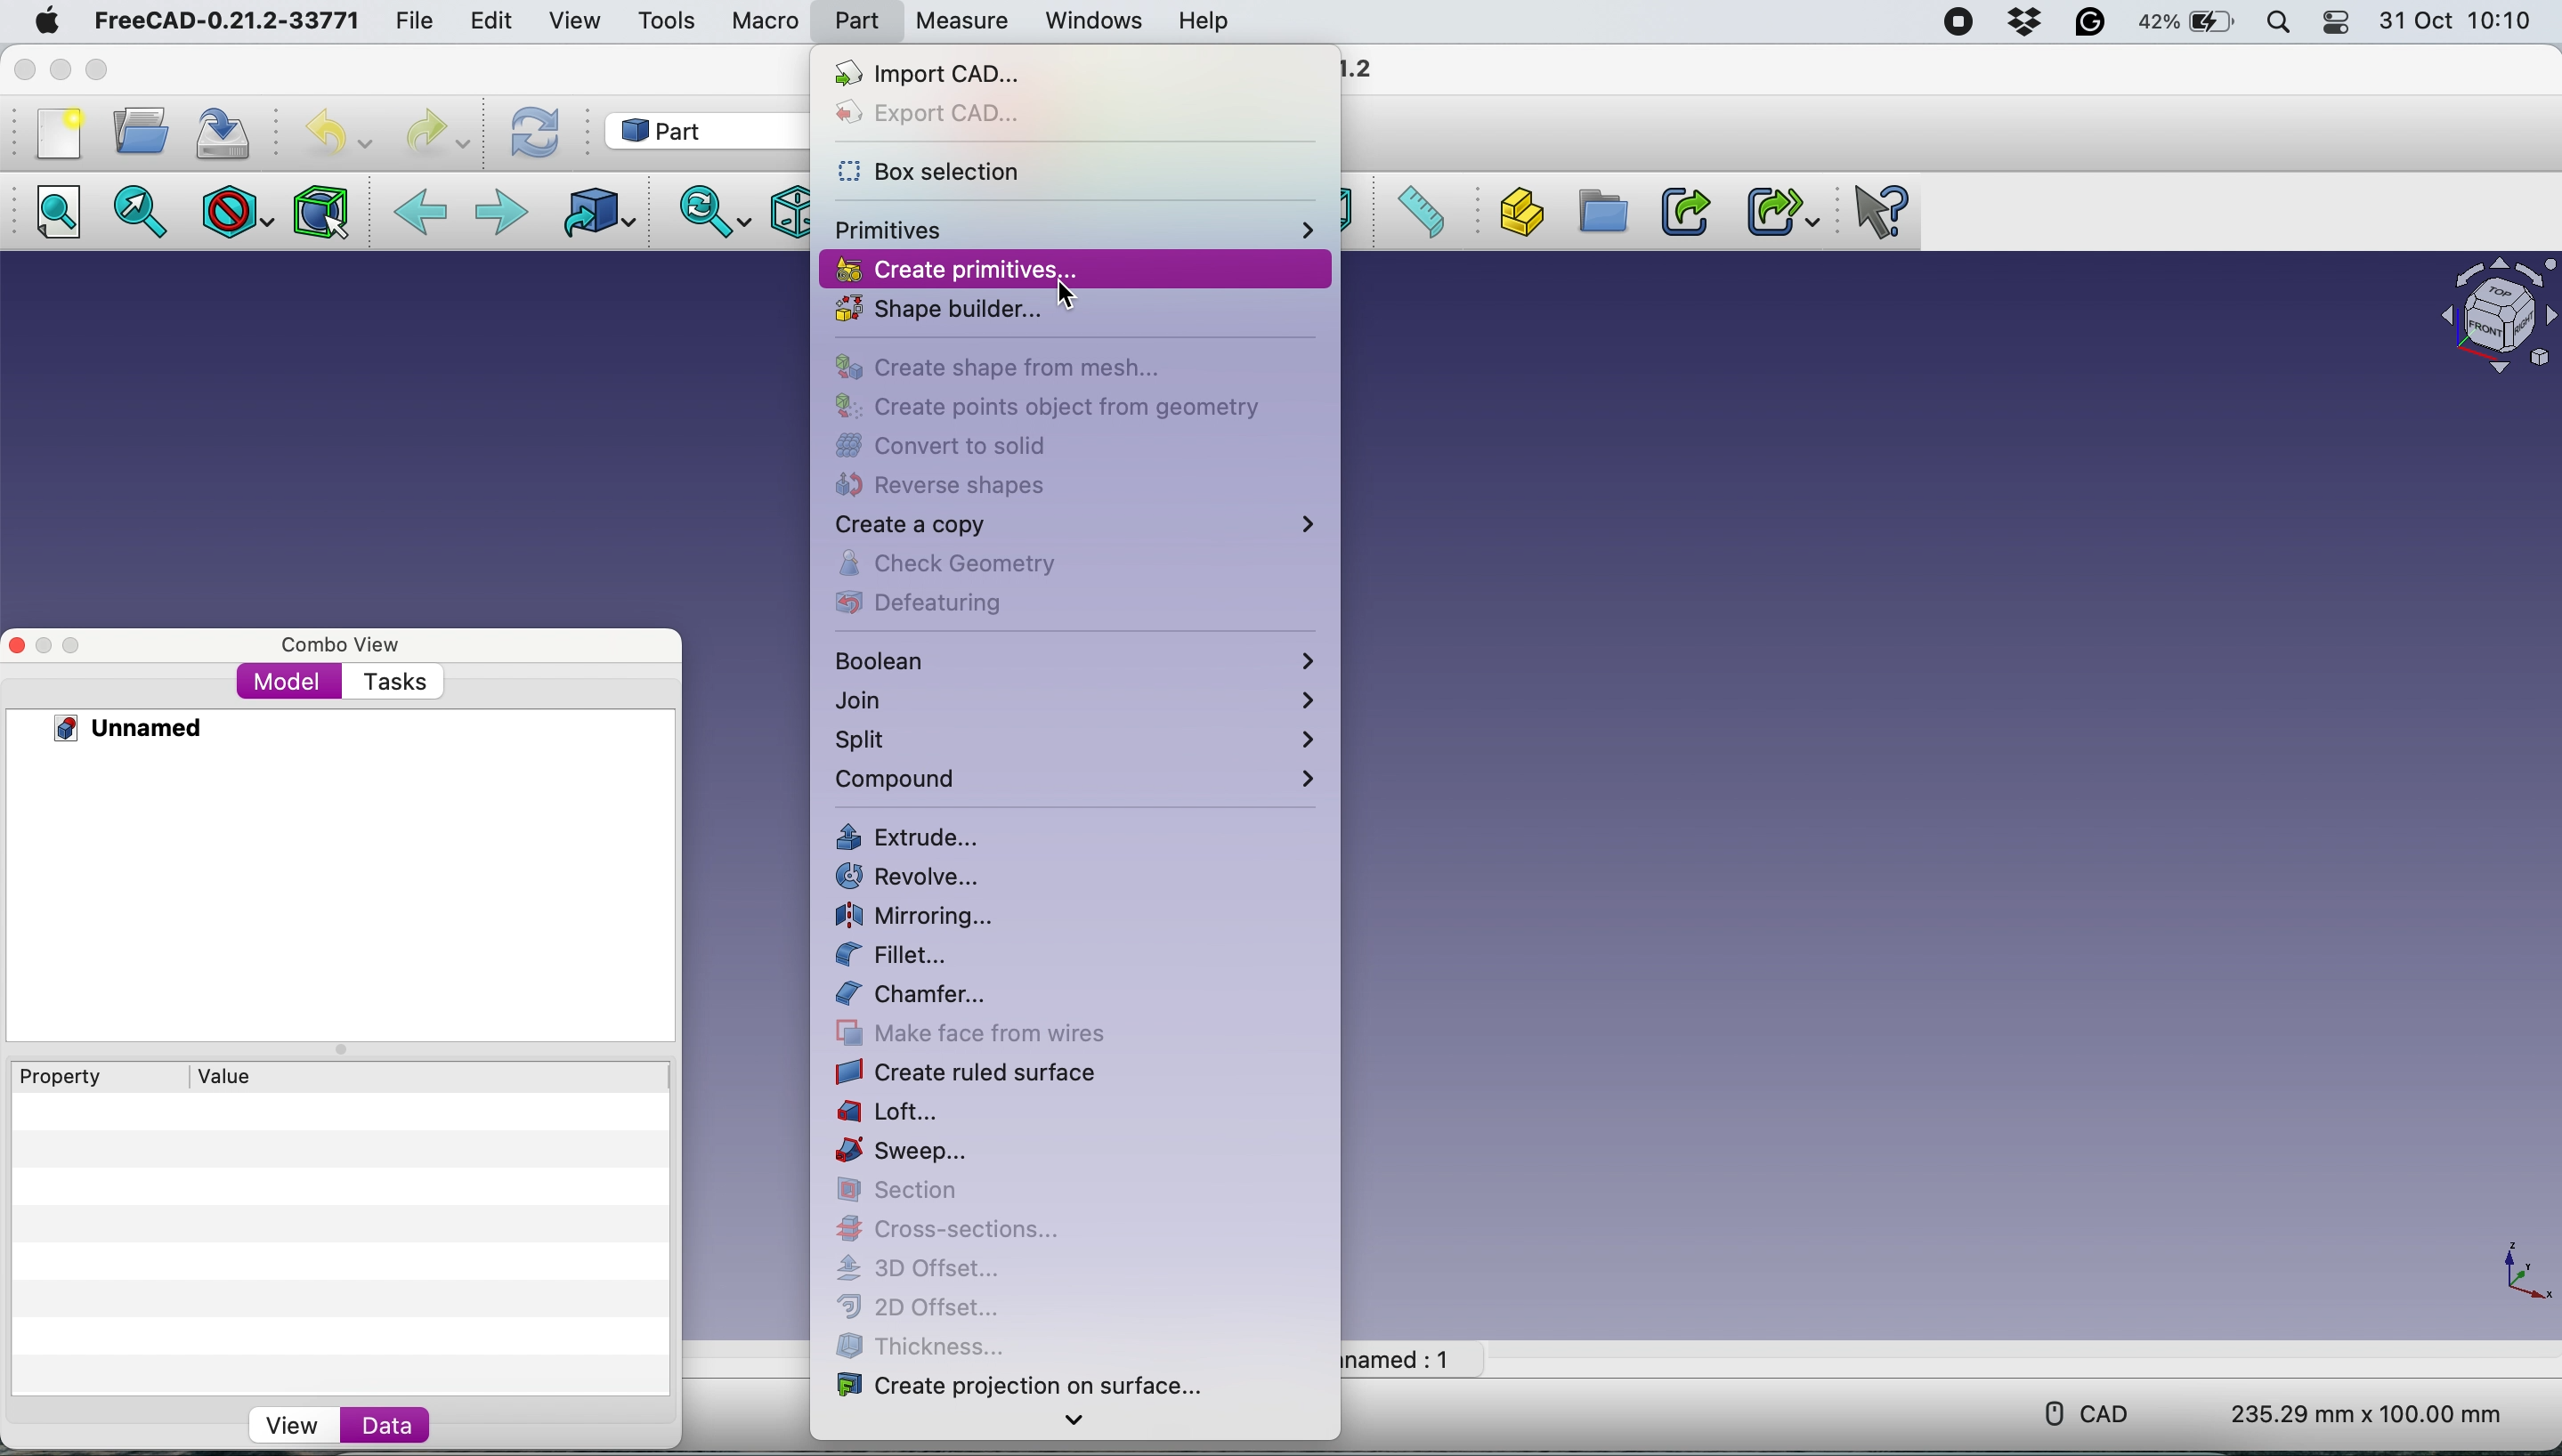 The width and height of the screenshot is (2562, 1456). I want to click on Dimensions: 235.29 mm x 100.00 mm, so click(2369, 1411).